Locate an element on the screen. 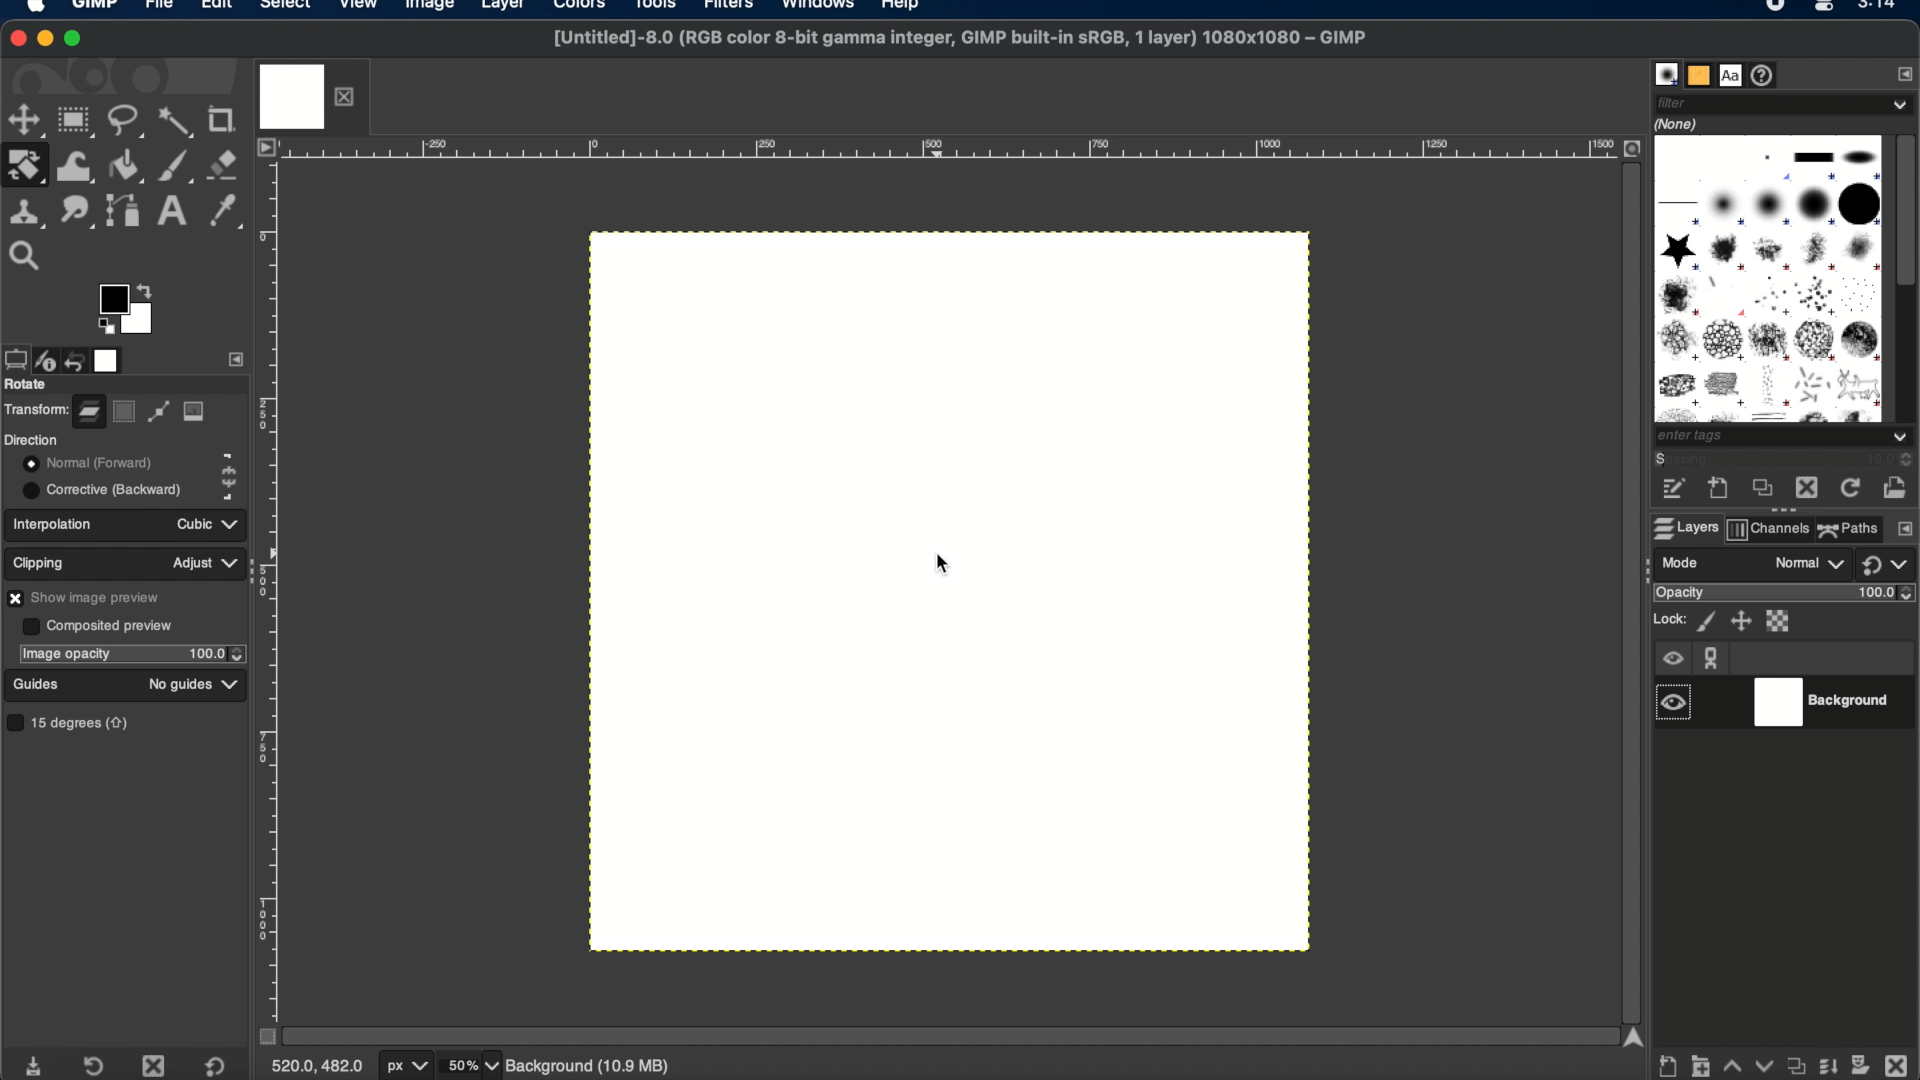 Image resolution: width=1920 pixels, height=1080 pixels. view is located at coordinates (359, 8).